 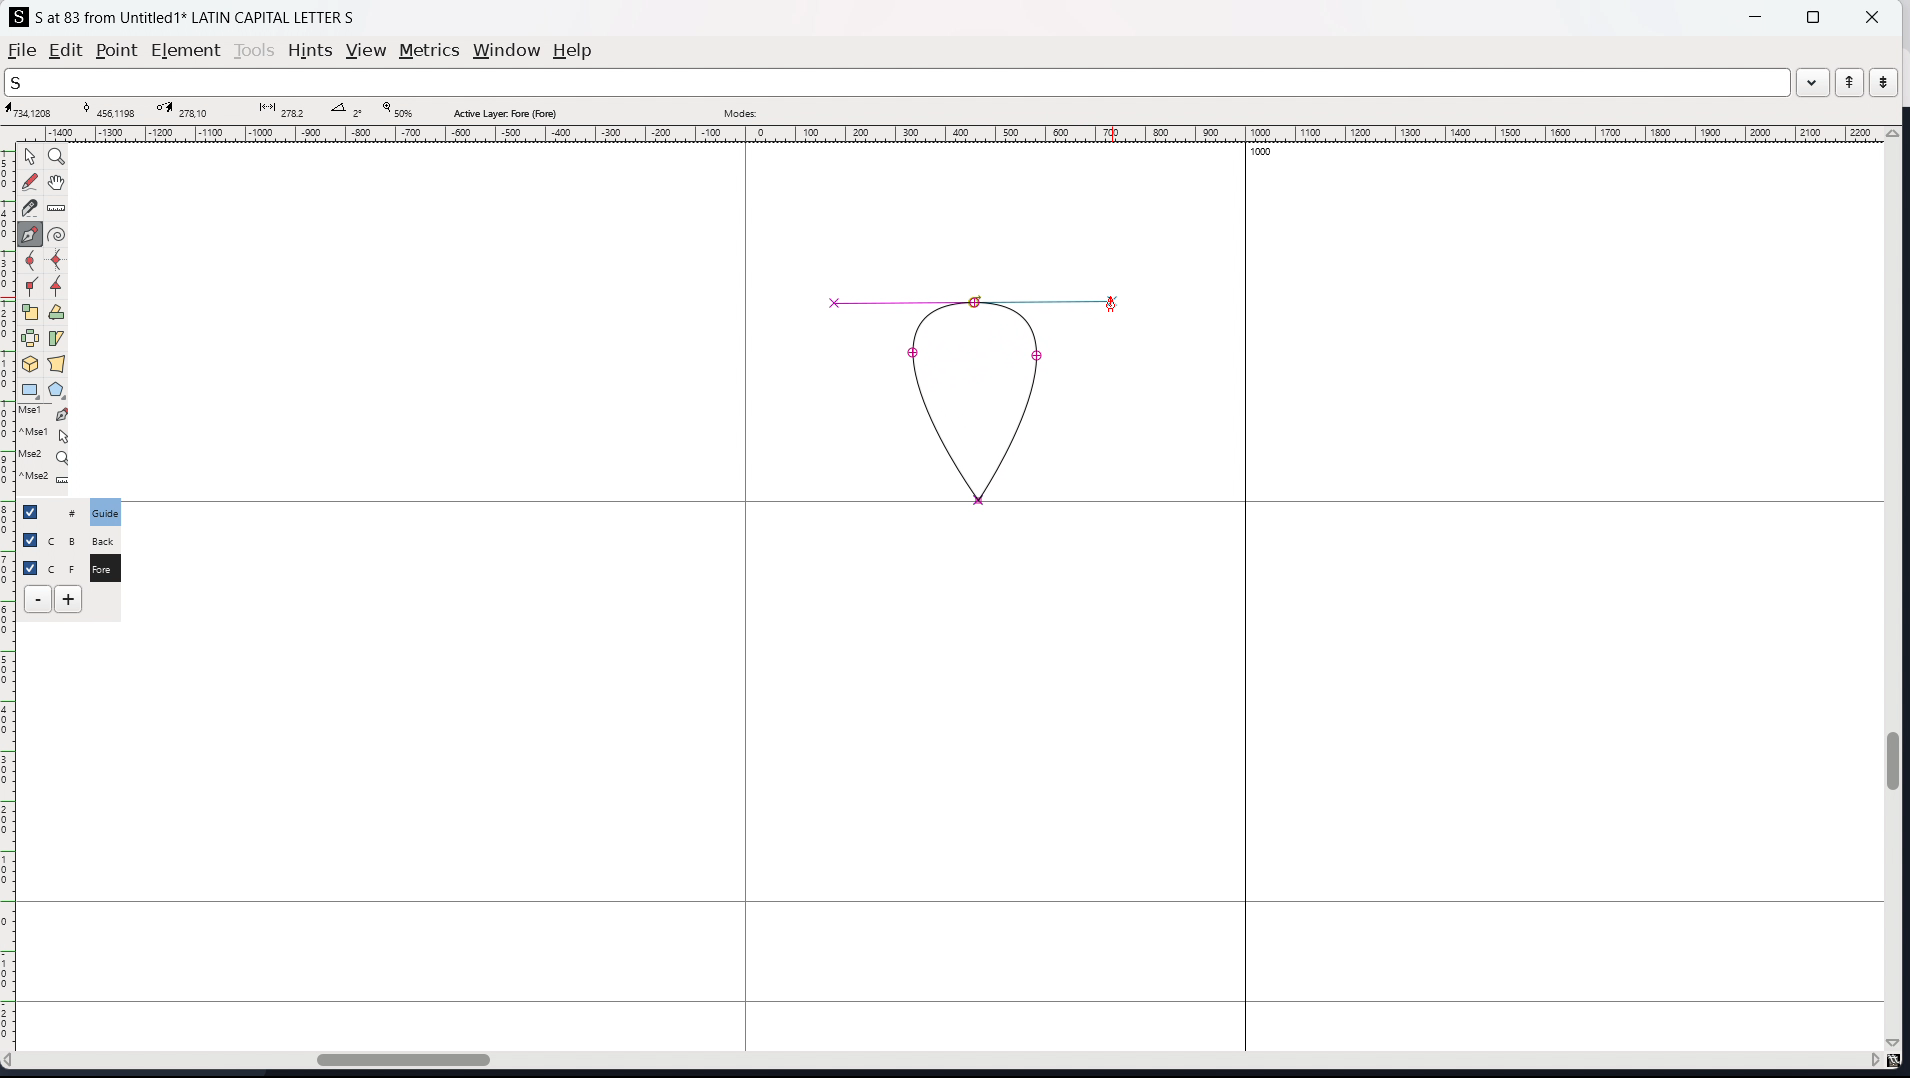 I want to click on zoom level, so click(x=397, y=111).